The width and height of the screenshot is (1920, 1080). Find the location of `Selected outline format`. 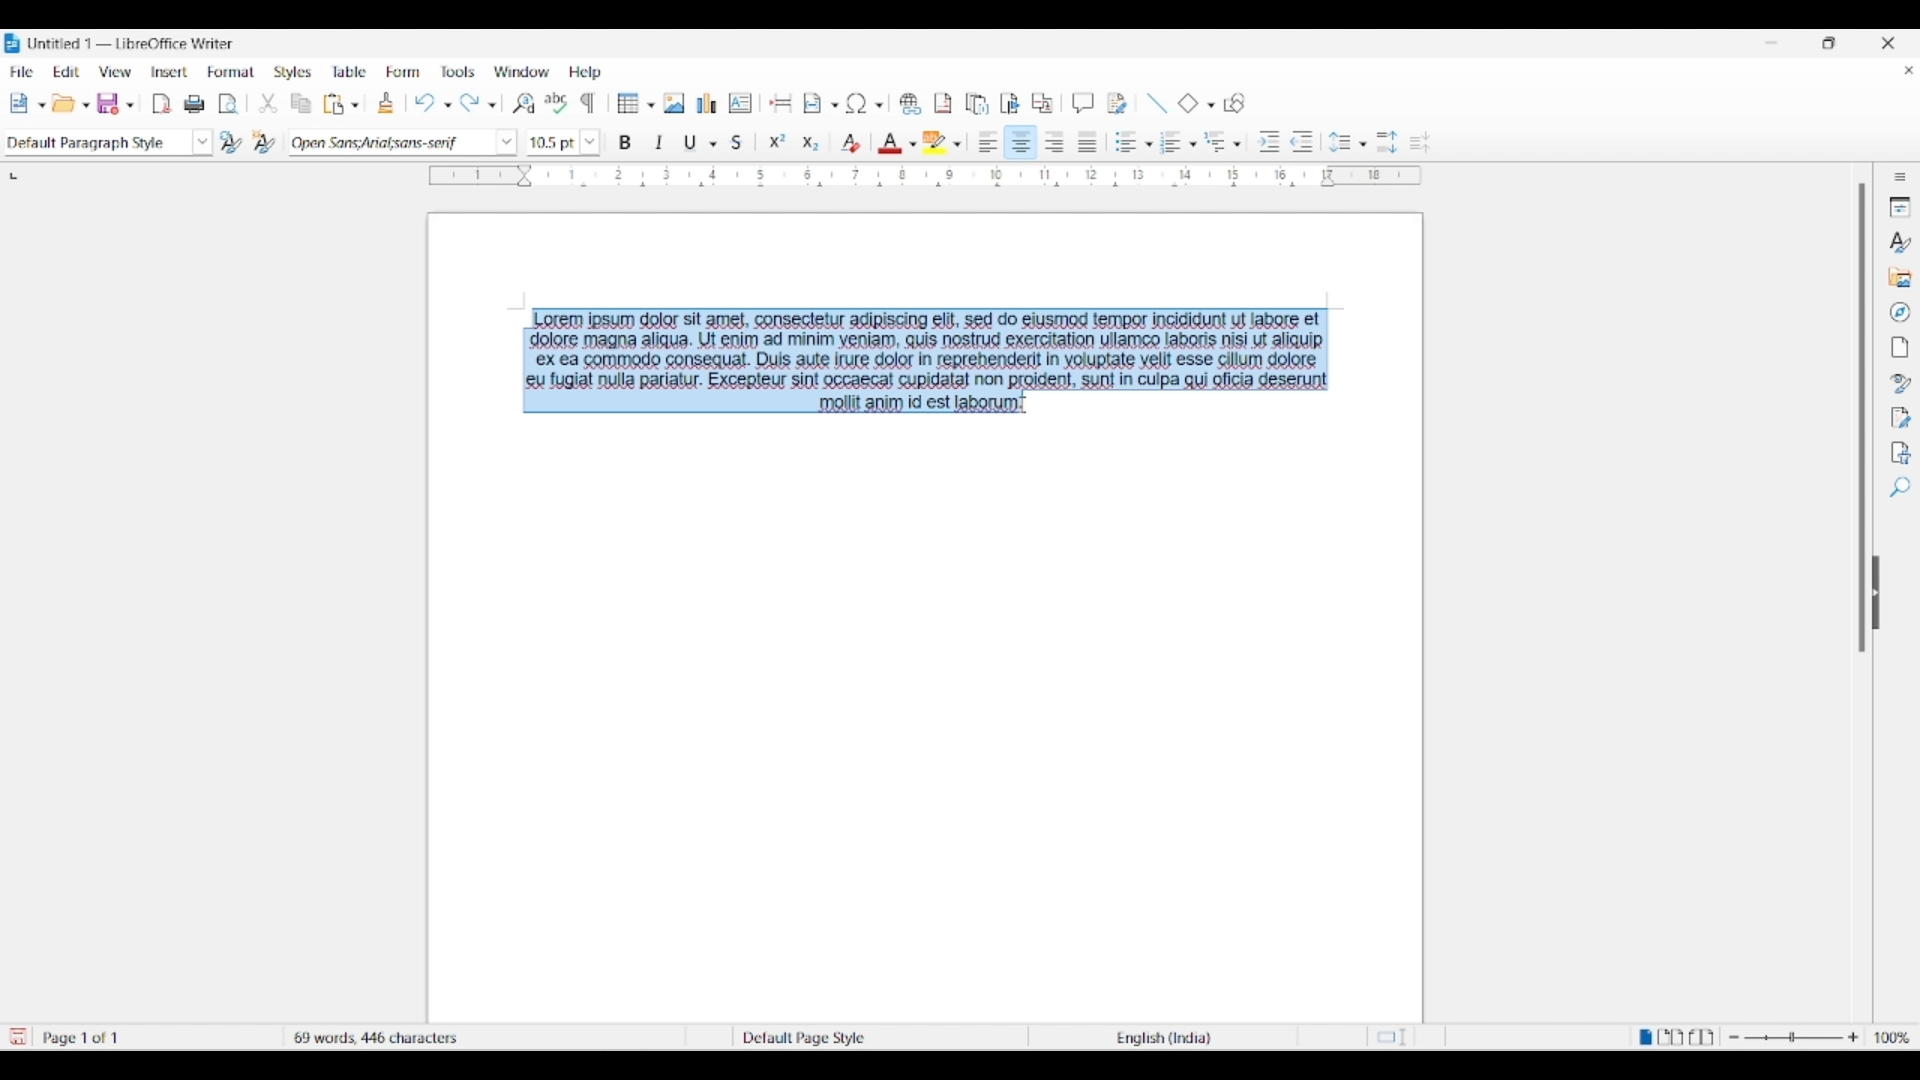

Selected outline format is located at coordinates (1215, 141).